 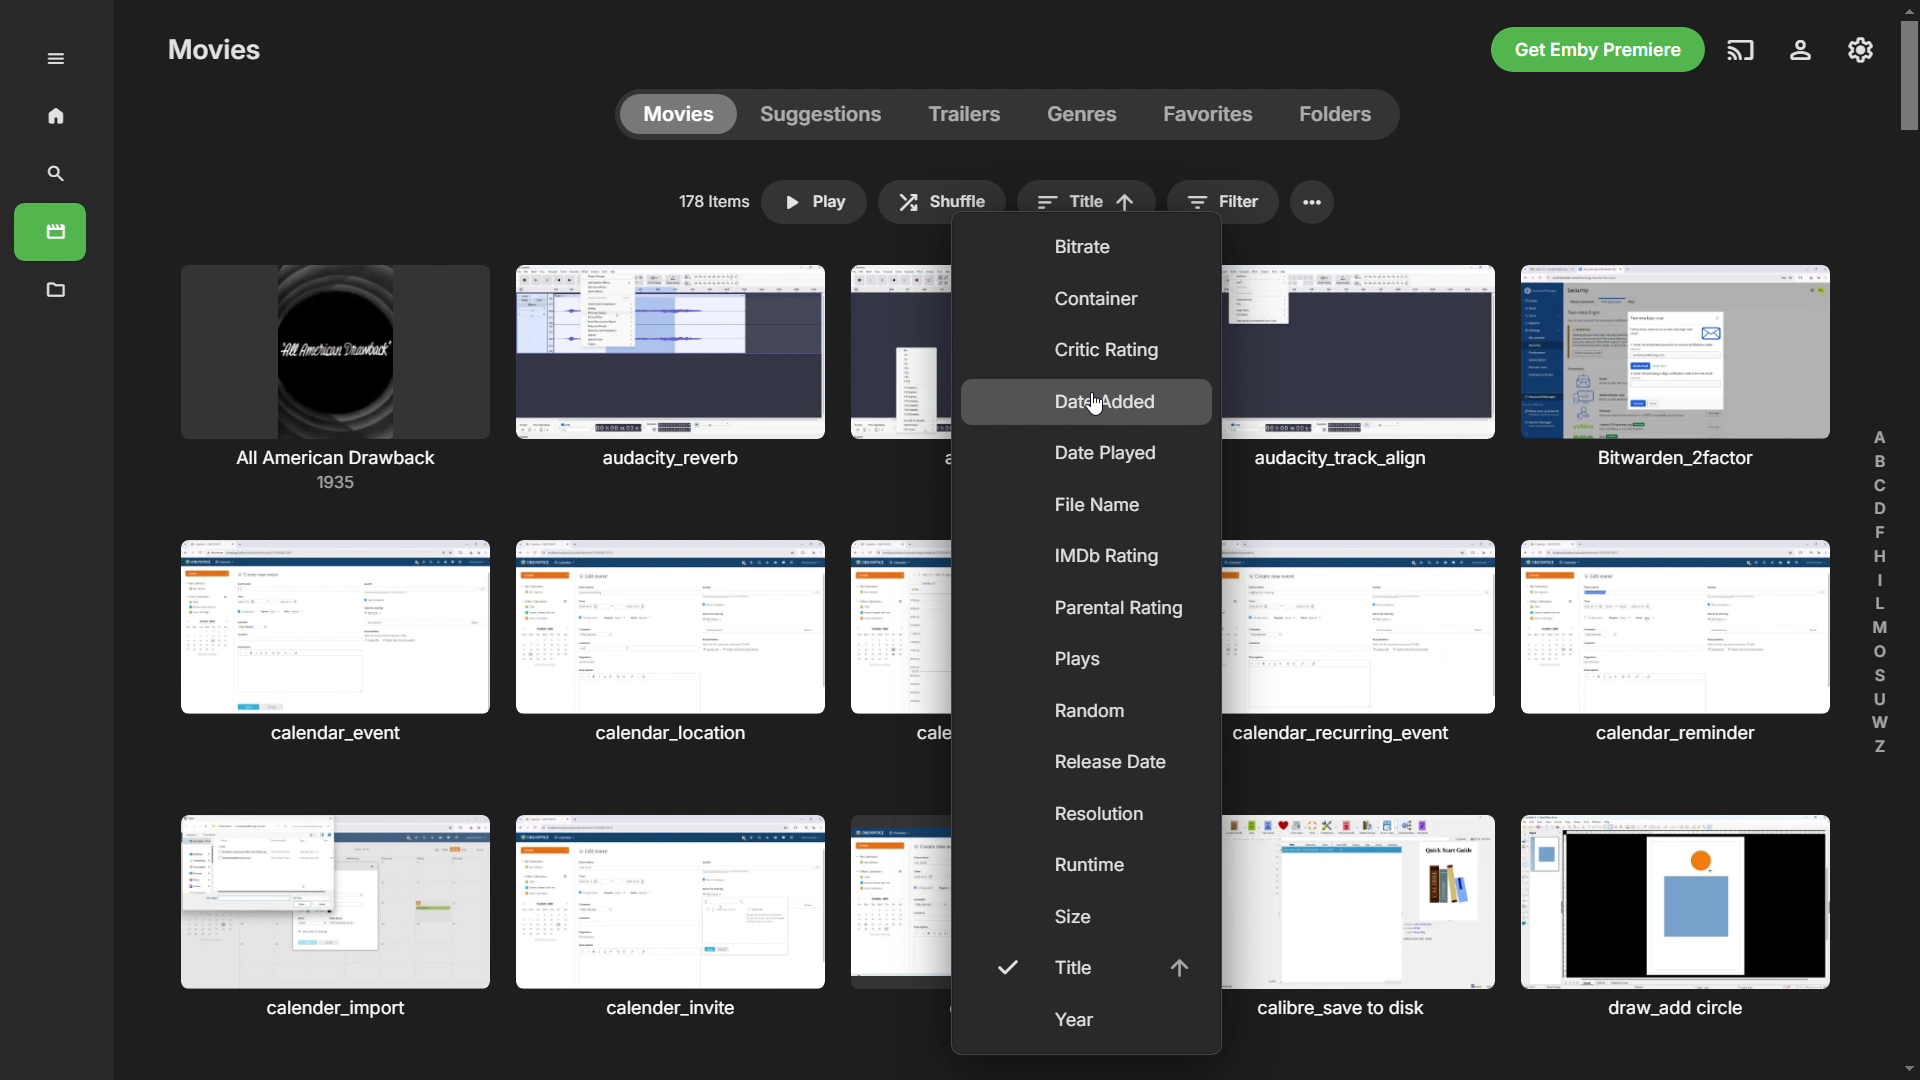 I want to click on genres, so click(x=1086, y=115).